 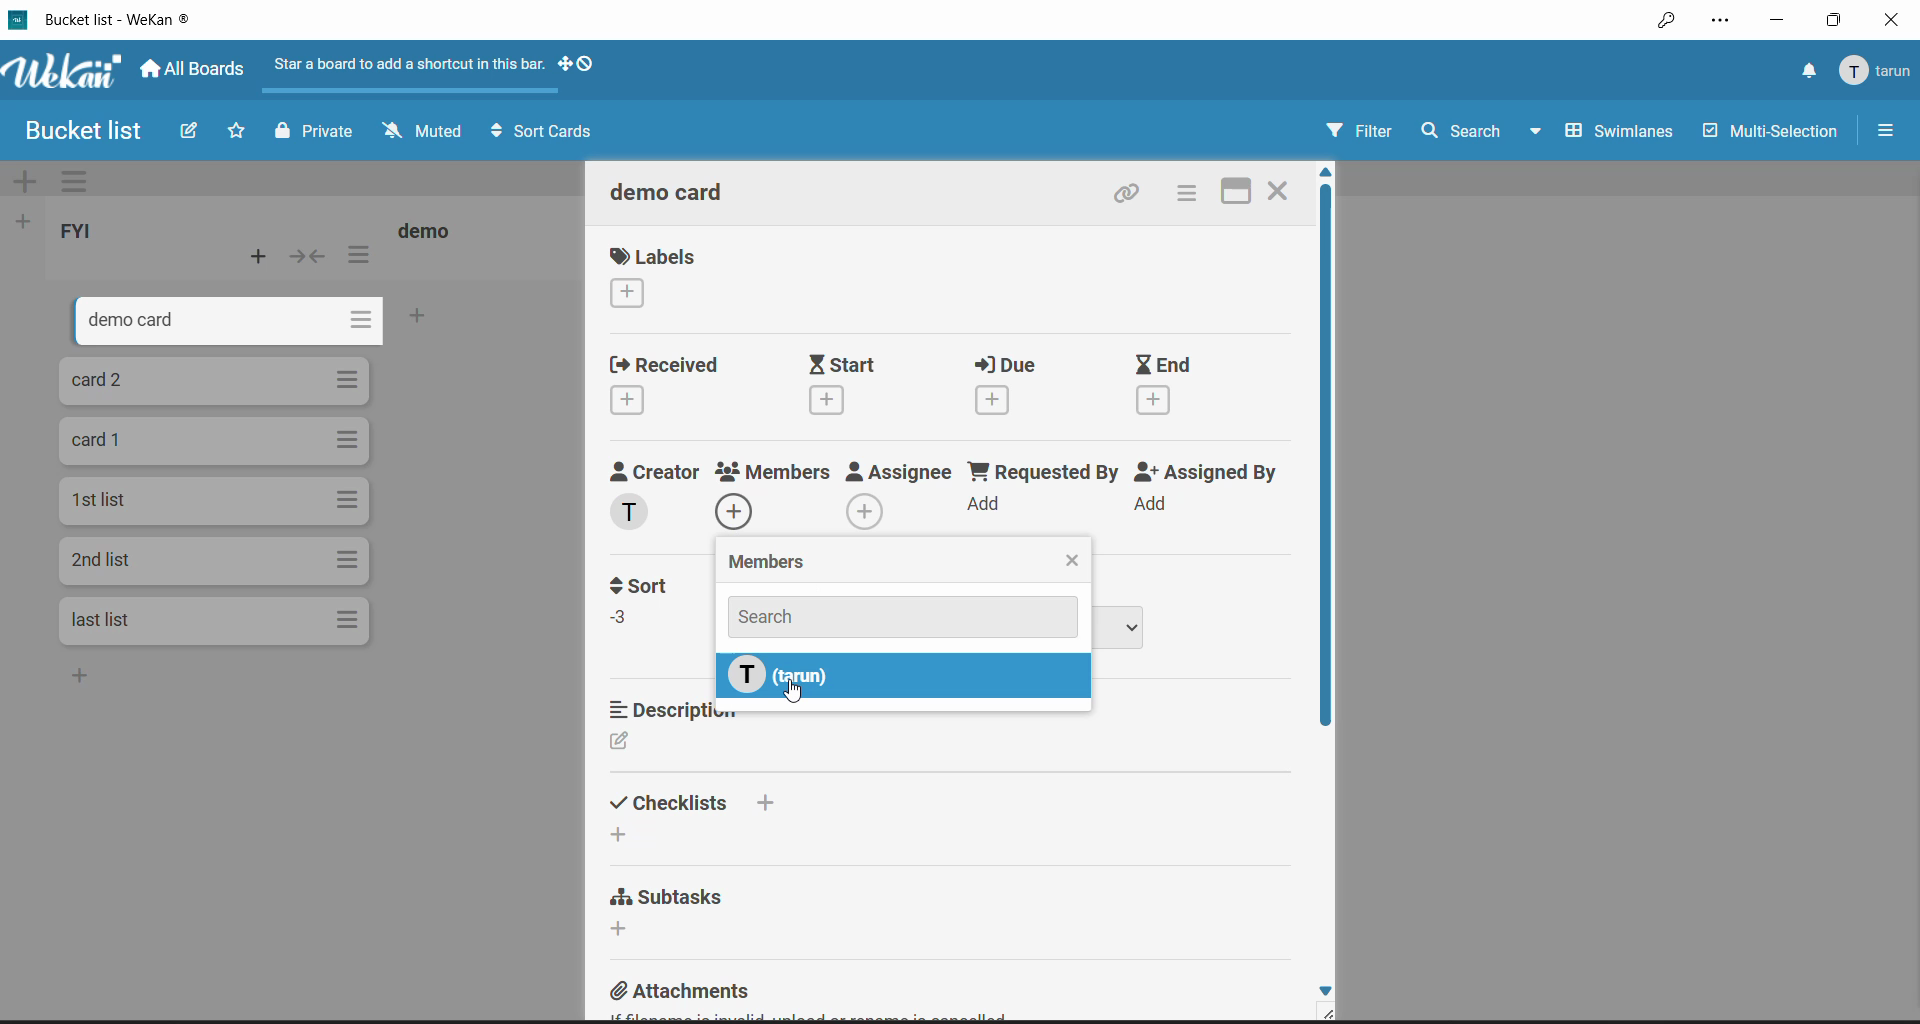 What do you see at coordinates (1074, 561) in the screenshot?
I see `close` at bounding box center [1074, 561].